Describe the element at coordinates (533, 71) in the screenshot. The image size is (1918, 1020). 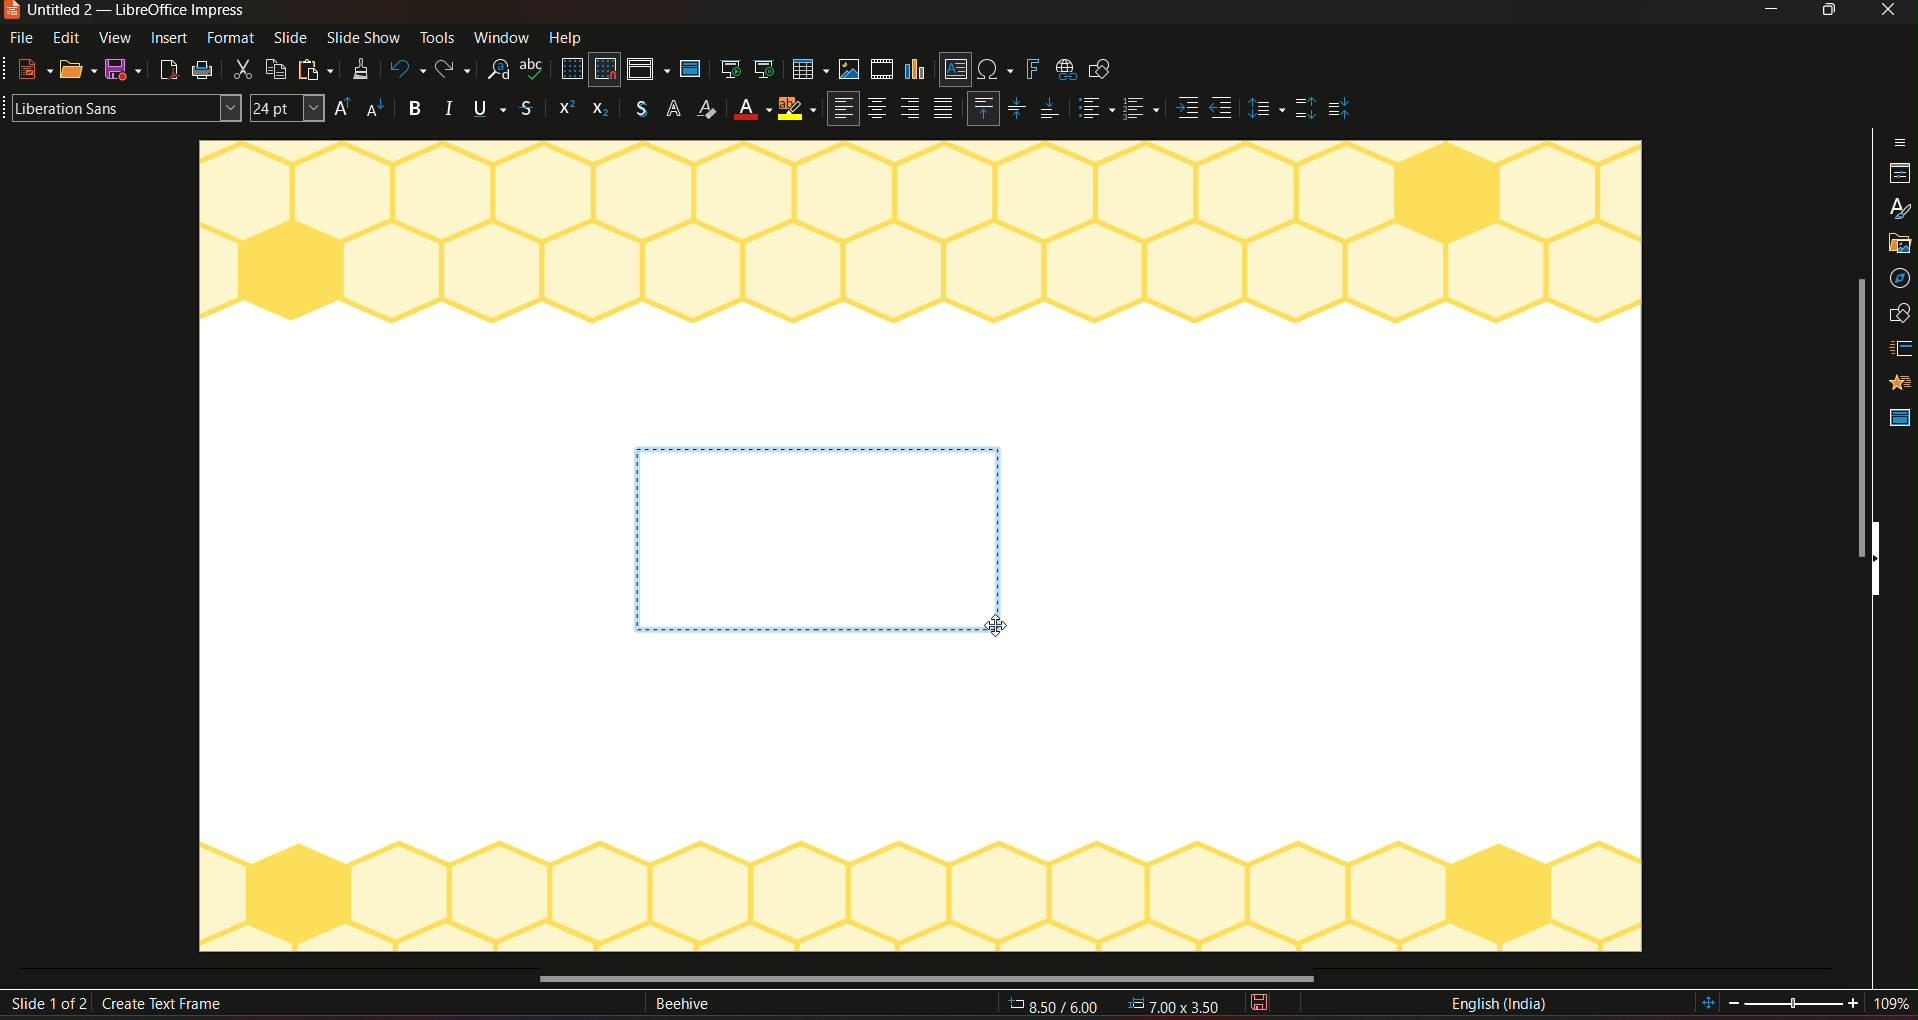
I see `spelling` at that location.